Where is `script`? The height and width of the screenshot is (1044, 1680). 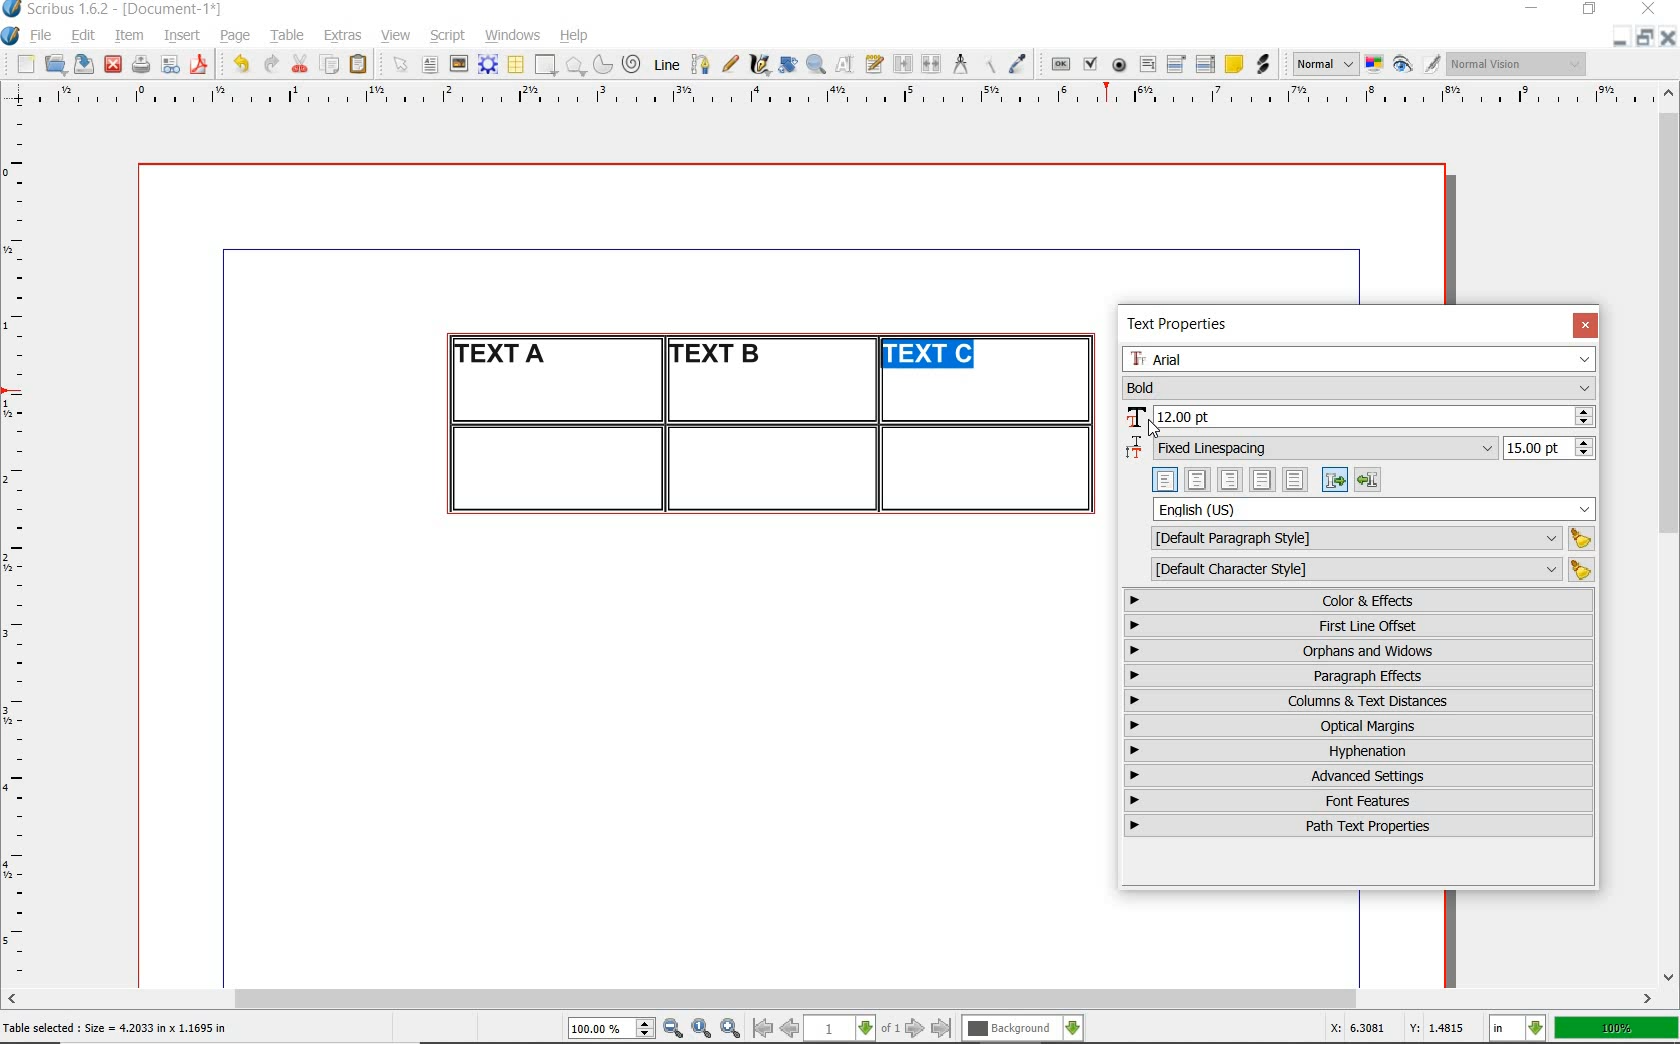 script is located at coordinates (447, 35).